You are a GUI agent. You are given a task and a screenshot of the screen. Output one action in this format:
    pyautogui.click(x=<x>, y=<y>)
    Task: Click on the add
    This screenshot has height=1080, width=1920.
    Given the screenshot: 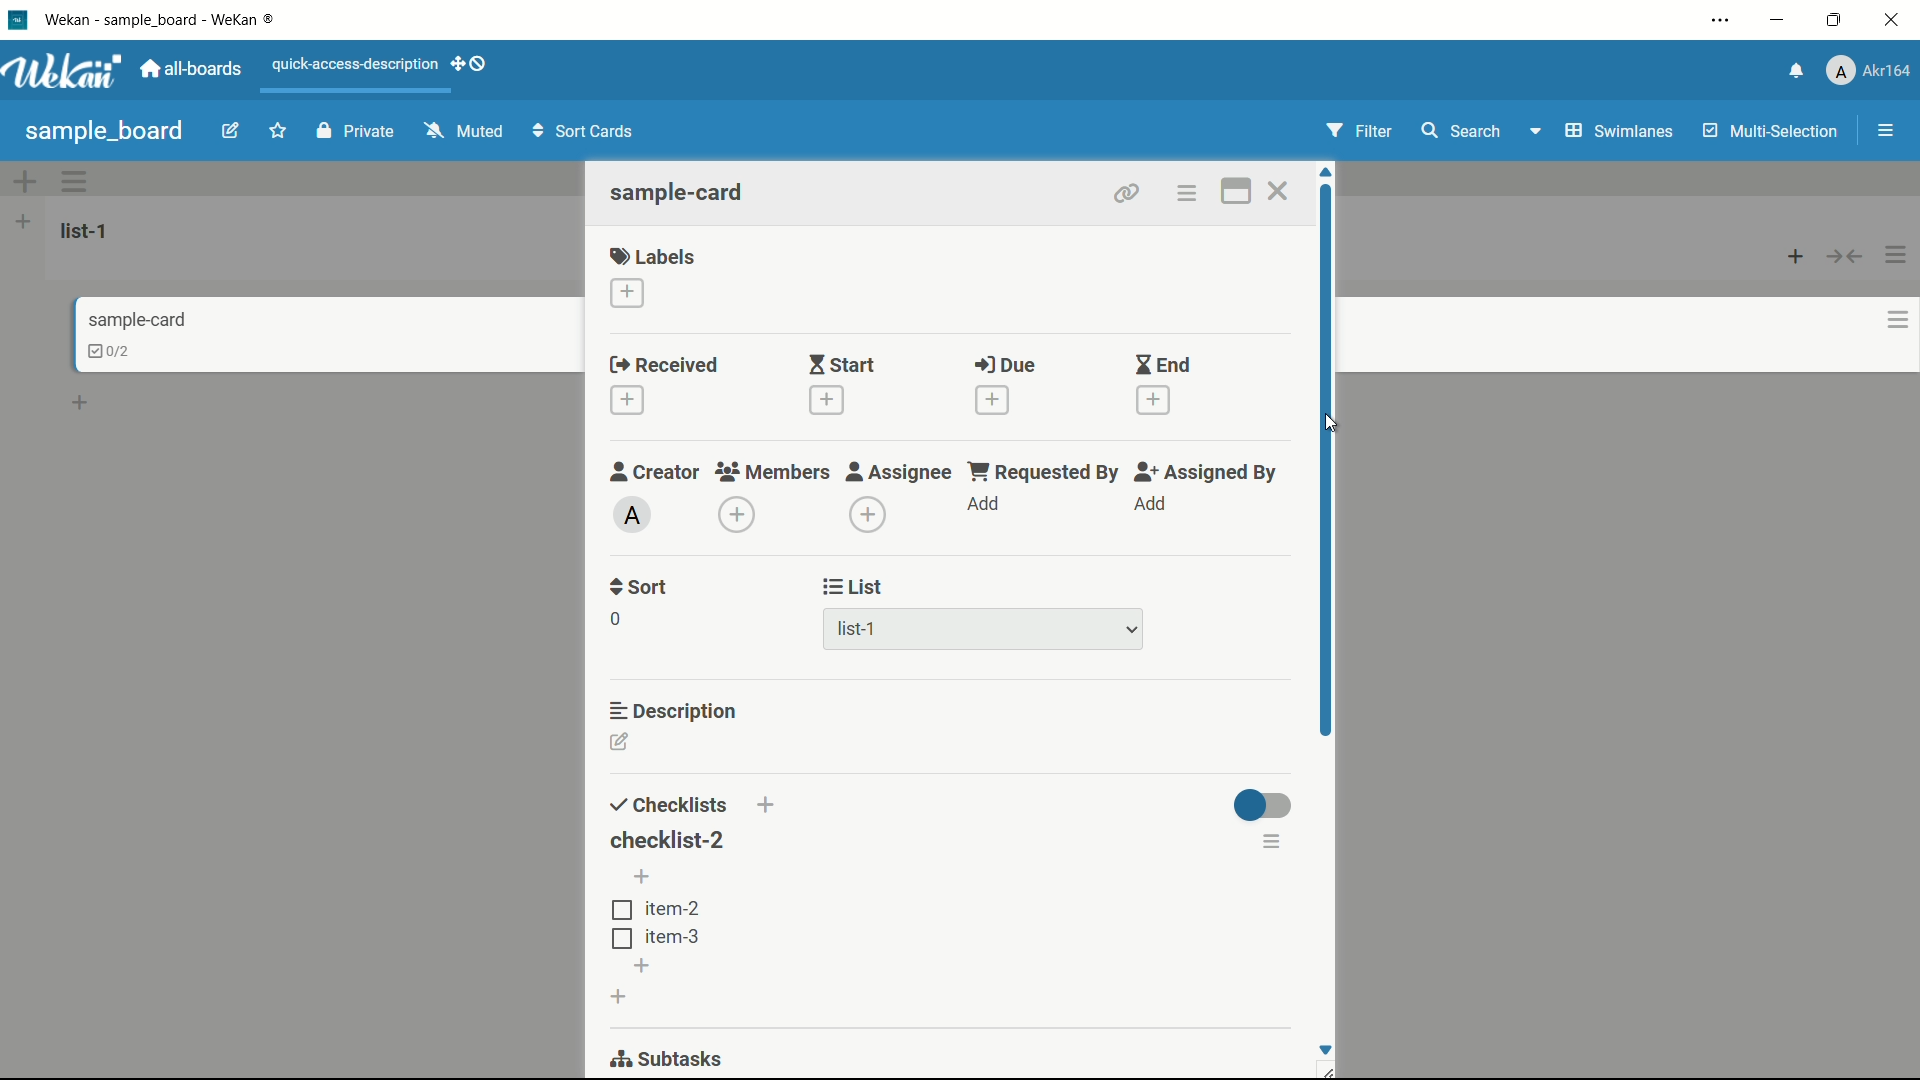 What is the action you would take?
    pyautogui.click(x=83, y=399)
    